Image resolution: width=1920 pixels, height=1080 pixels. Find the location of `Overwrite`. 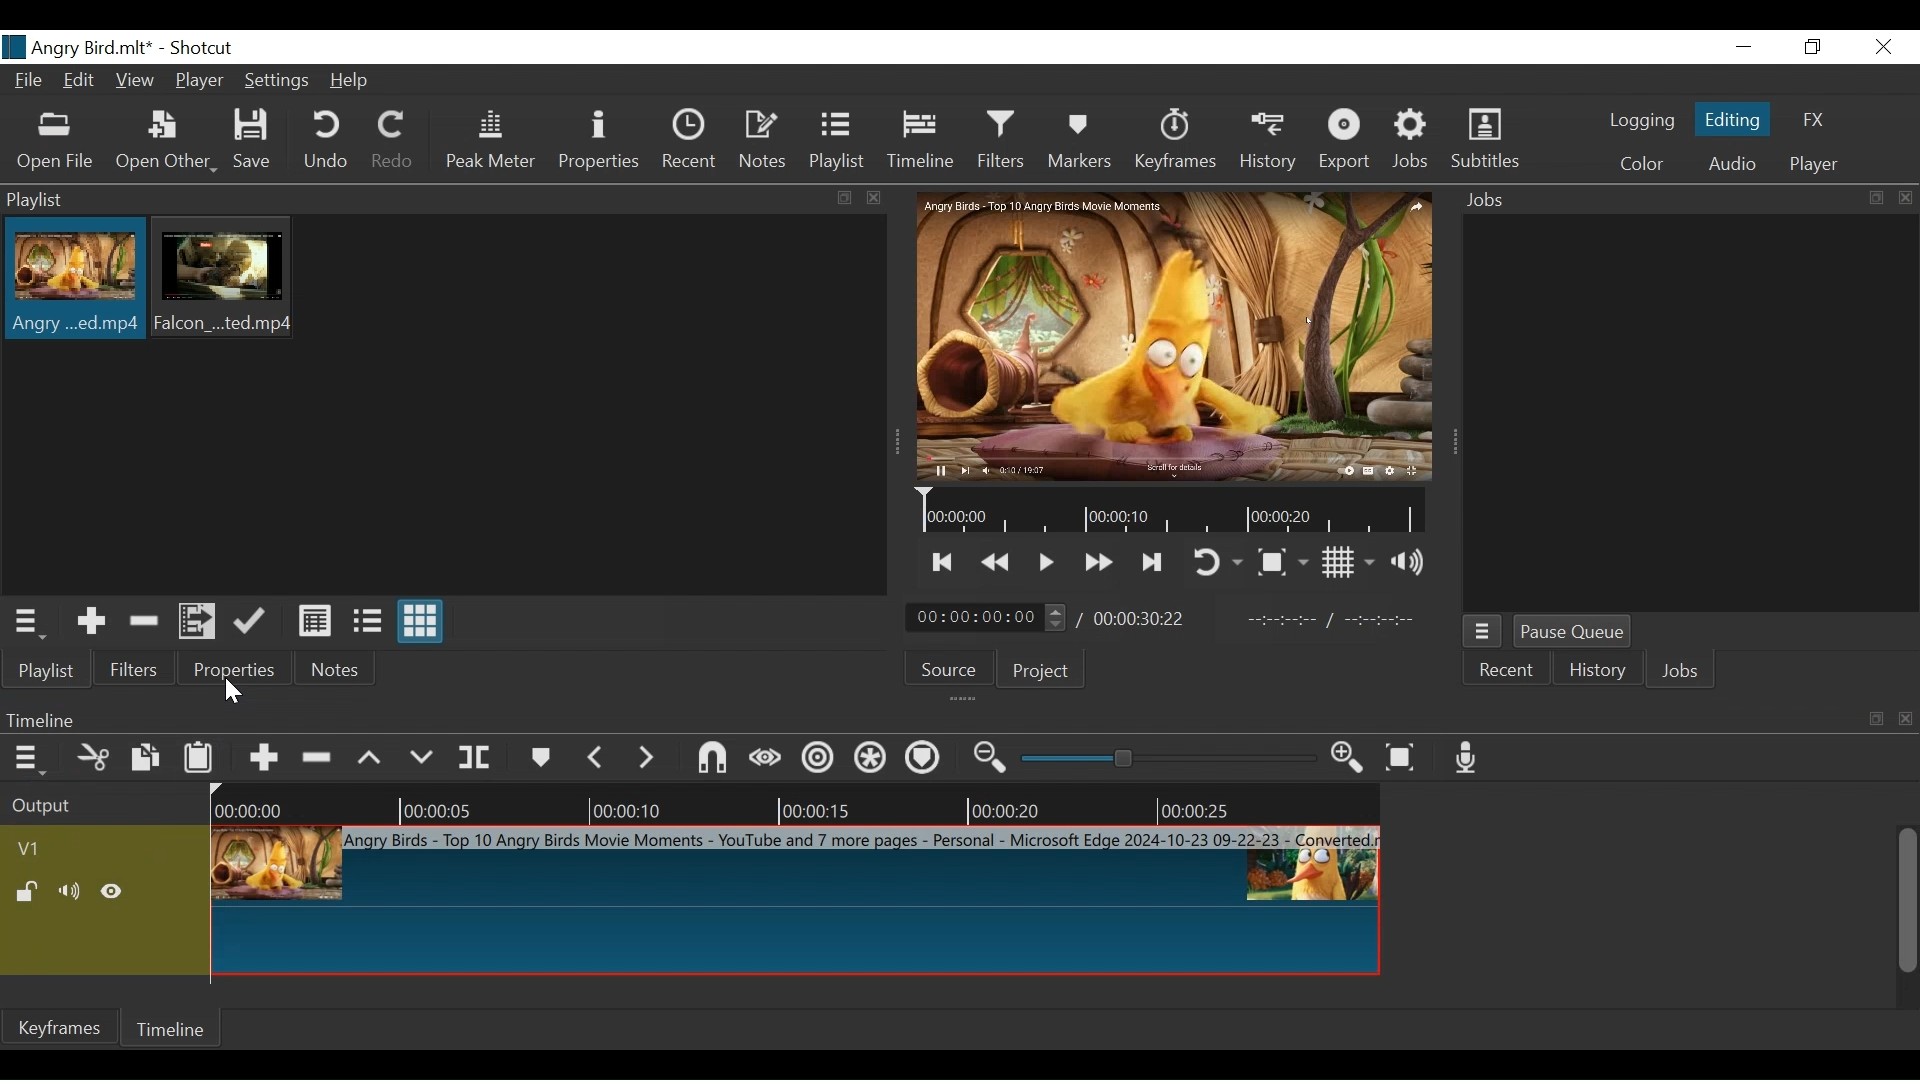

Overwrite is located at coordinates (427, 757).